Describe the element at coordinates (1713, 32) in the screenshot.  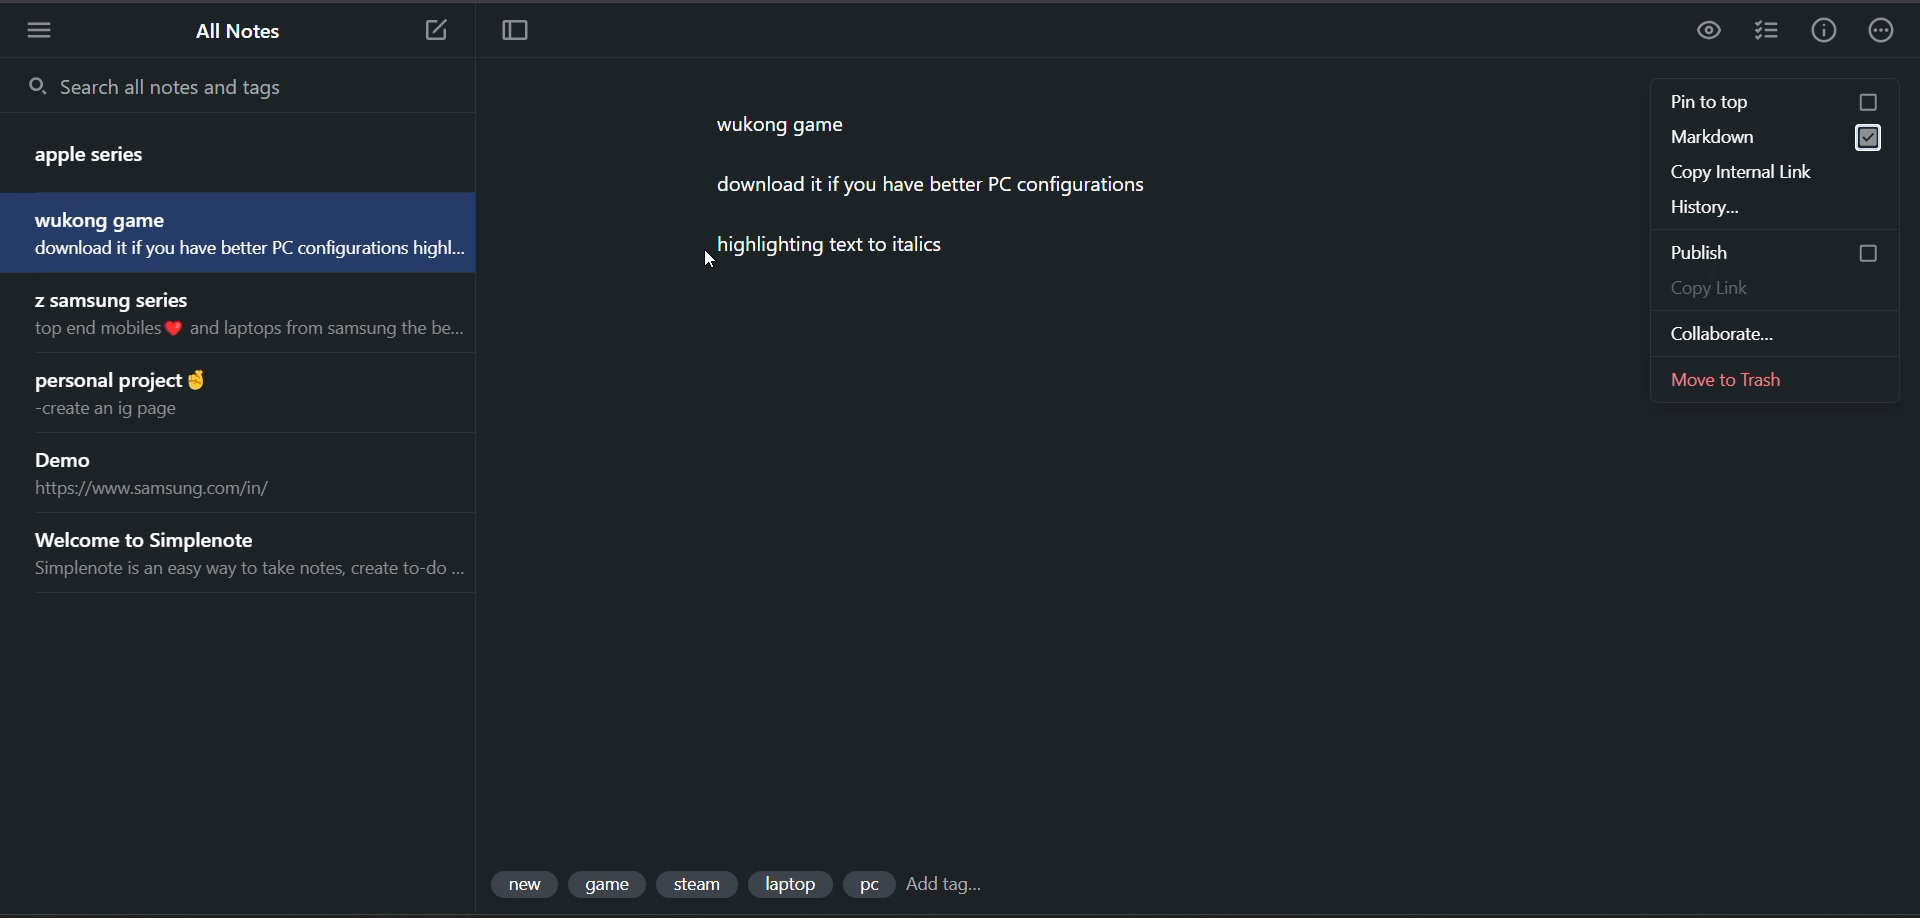
I see `task preview` at that location.